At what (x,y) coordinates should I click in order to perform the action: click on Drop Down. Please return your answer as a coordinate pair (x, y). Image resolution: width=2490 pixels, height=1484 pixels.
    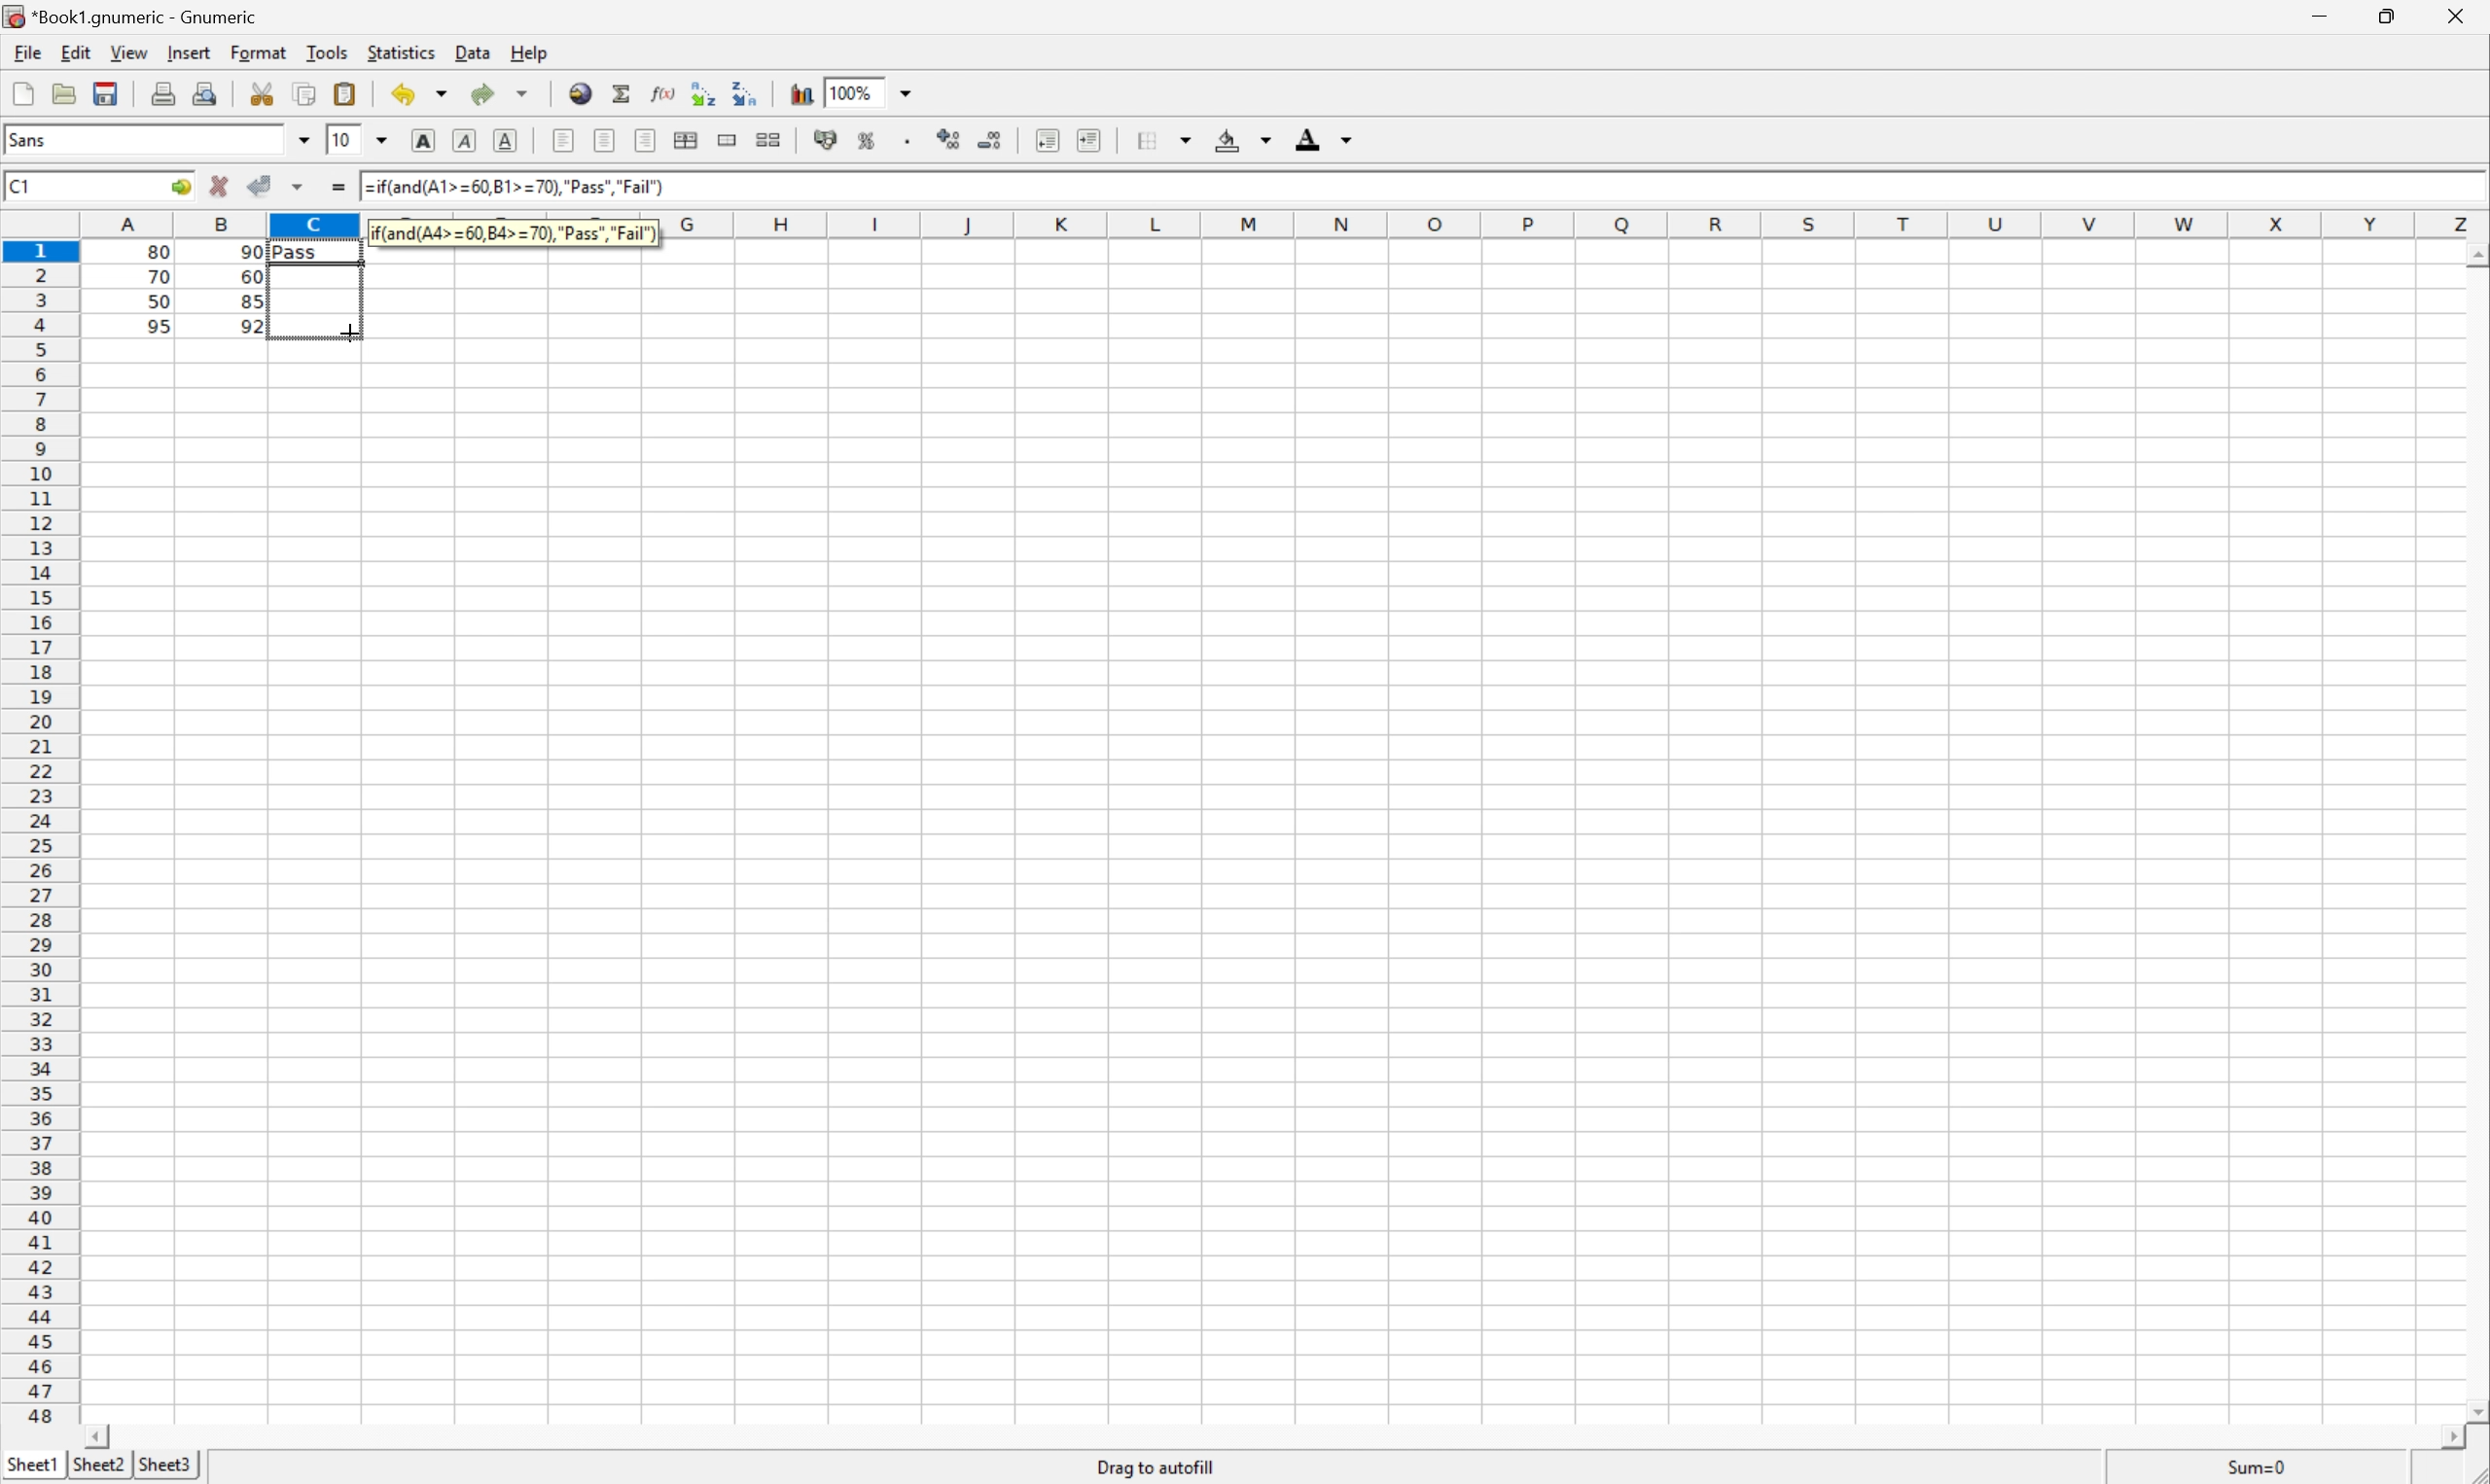
    Looking at the image, I should click on (305, 141).